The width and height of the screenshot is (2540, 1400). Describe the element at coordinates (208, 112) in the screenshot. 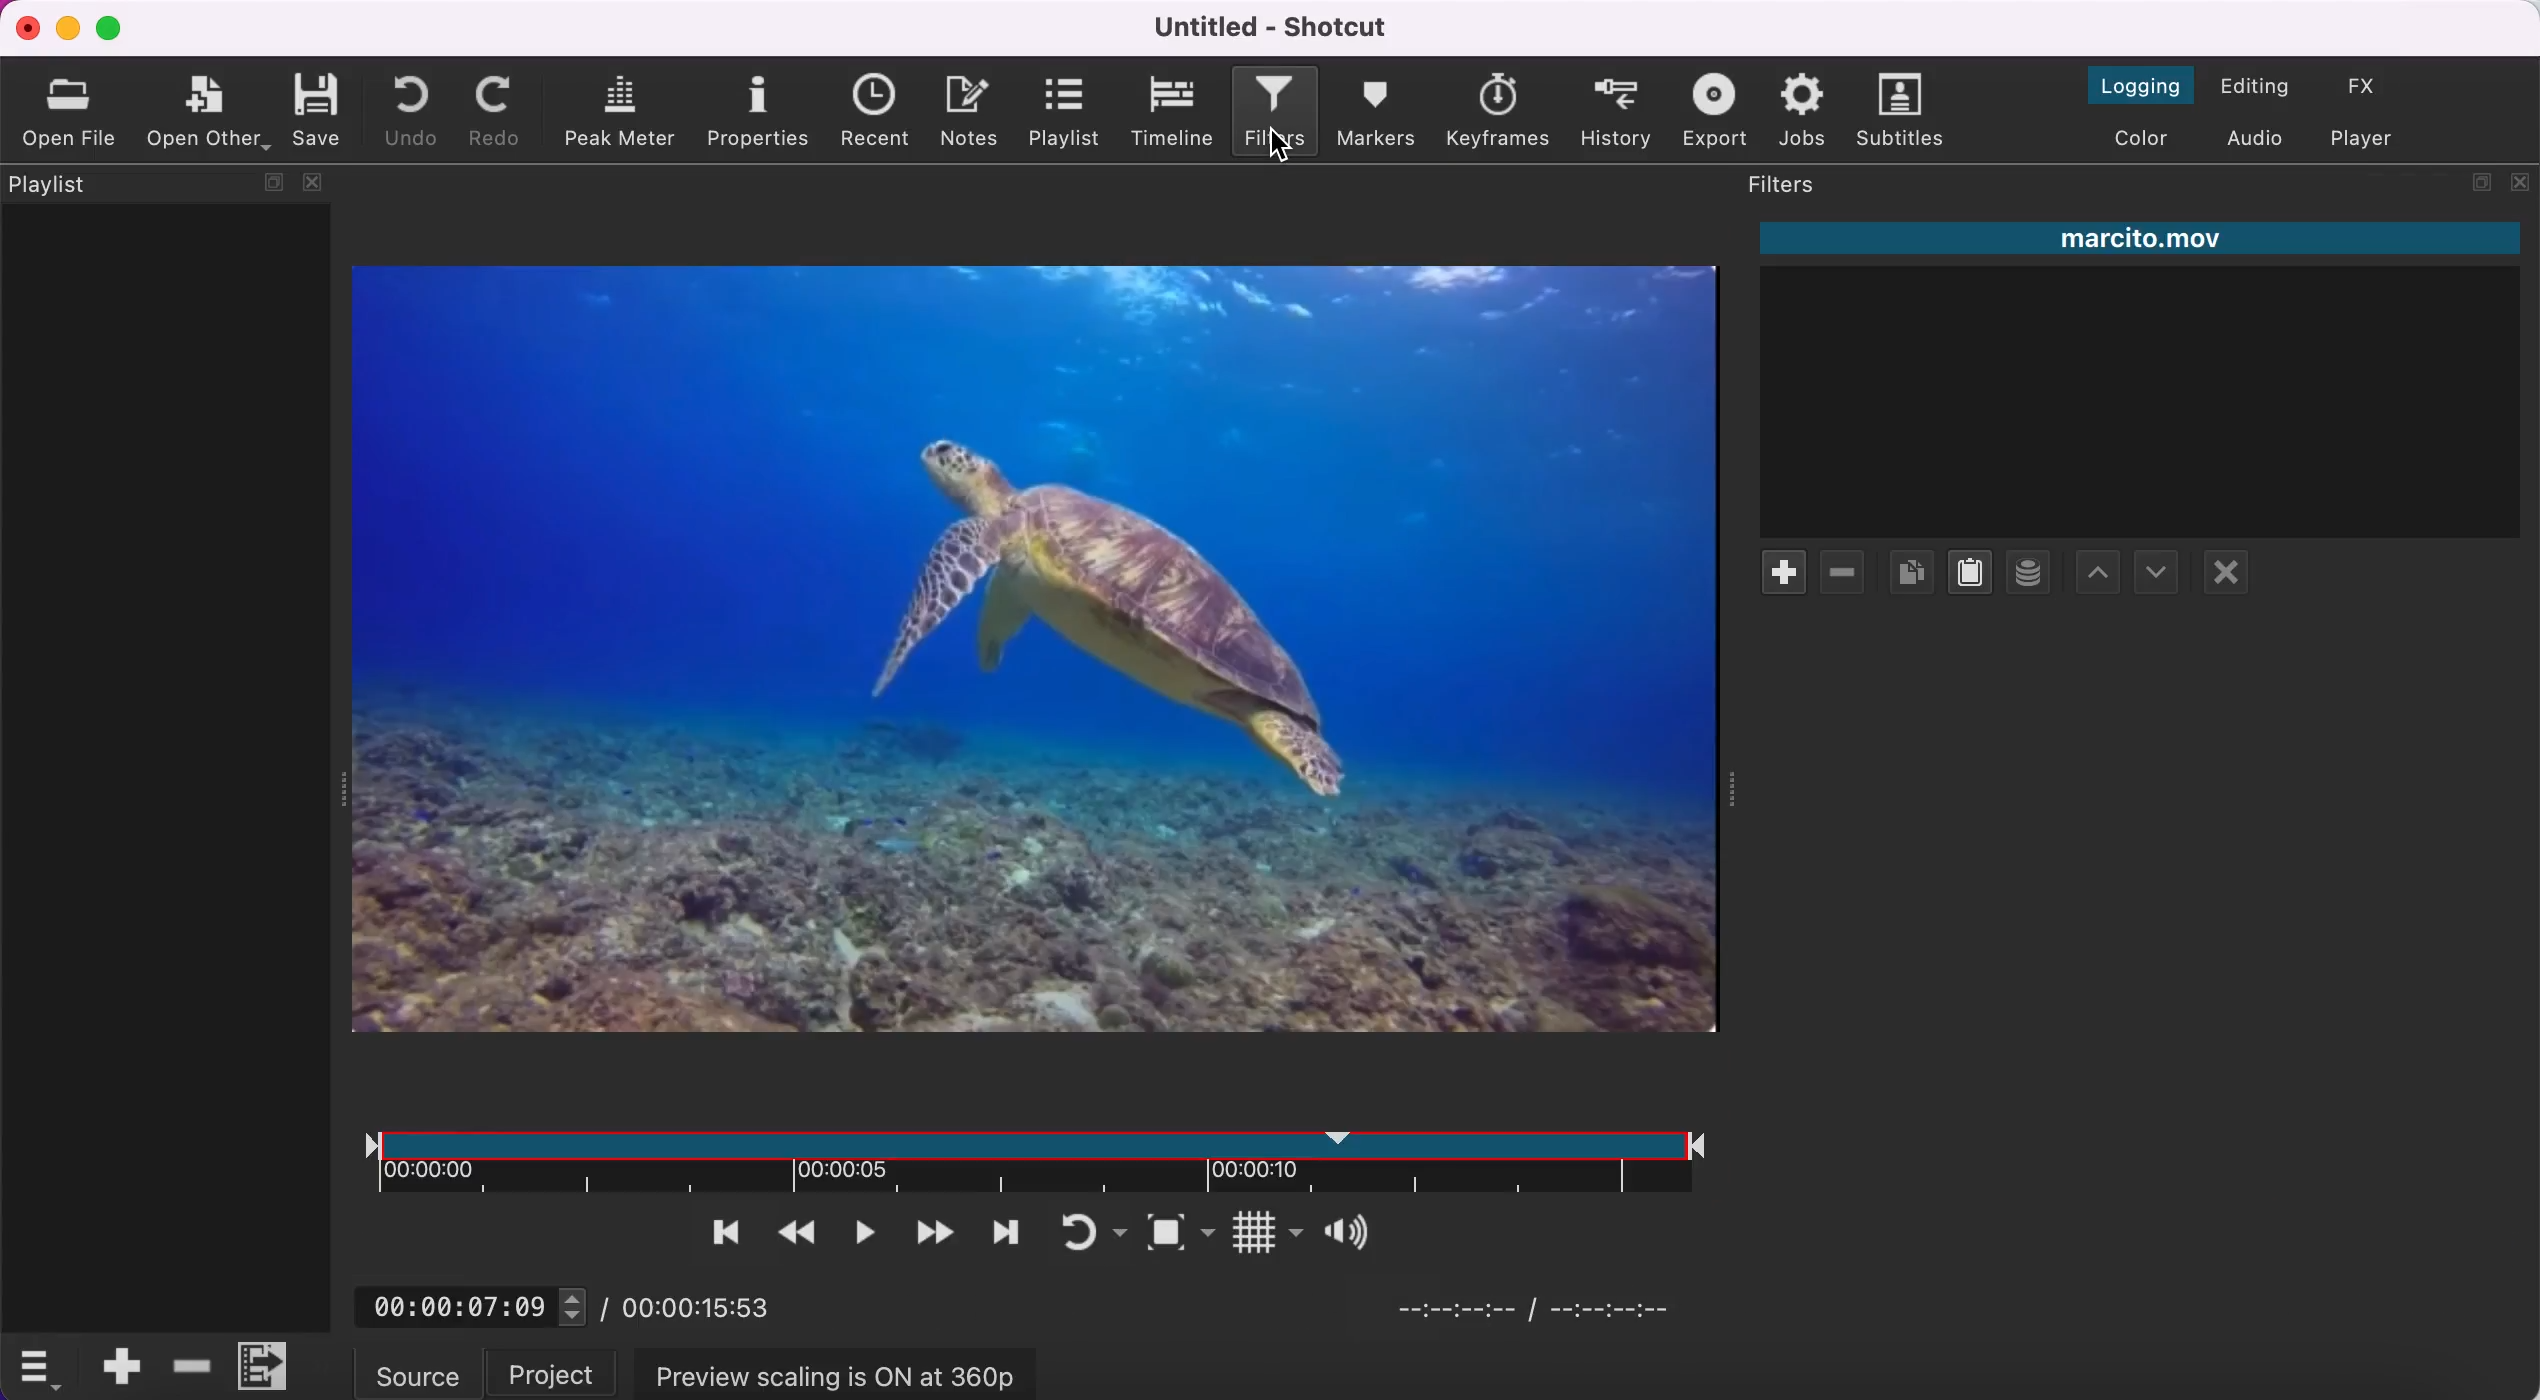

I see `open other` at that location.